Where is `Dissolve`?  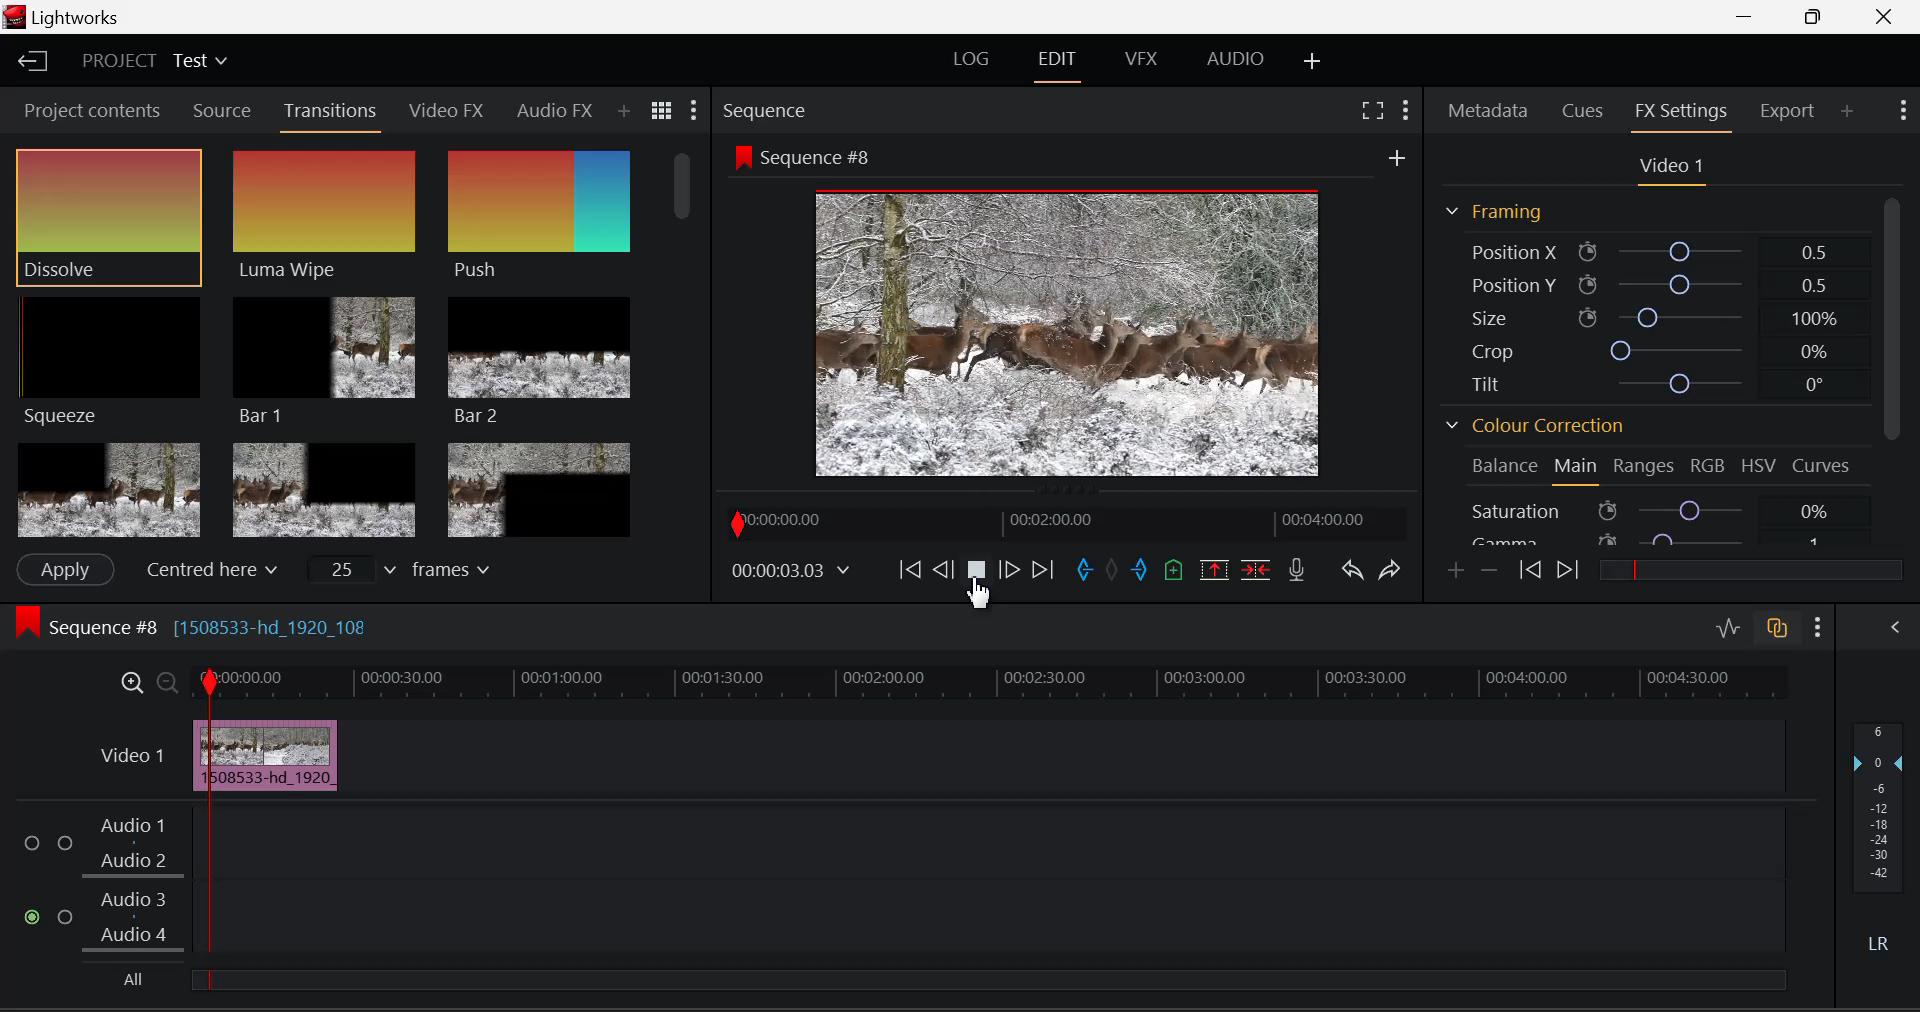
Dissolve is located at coordinates (109, 216).